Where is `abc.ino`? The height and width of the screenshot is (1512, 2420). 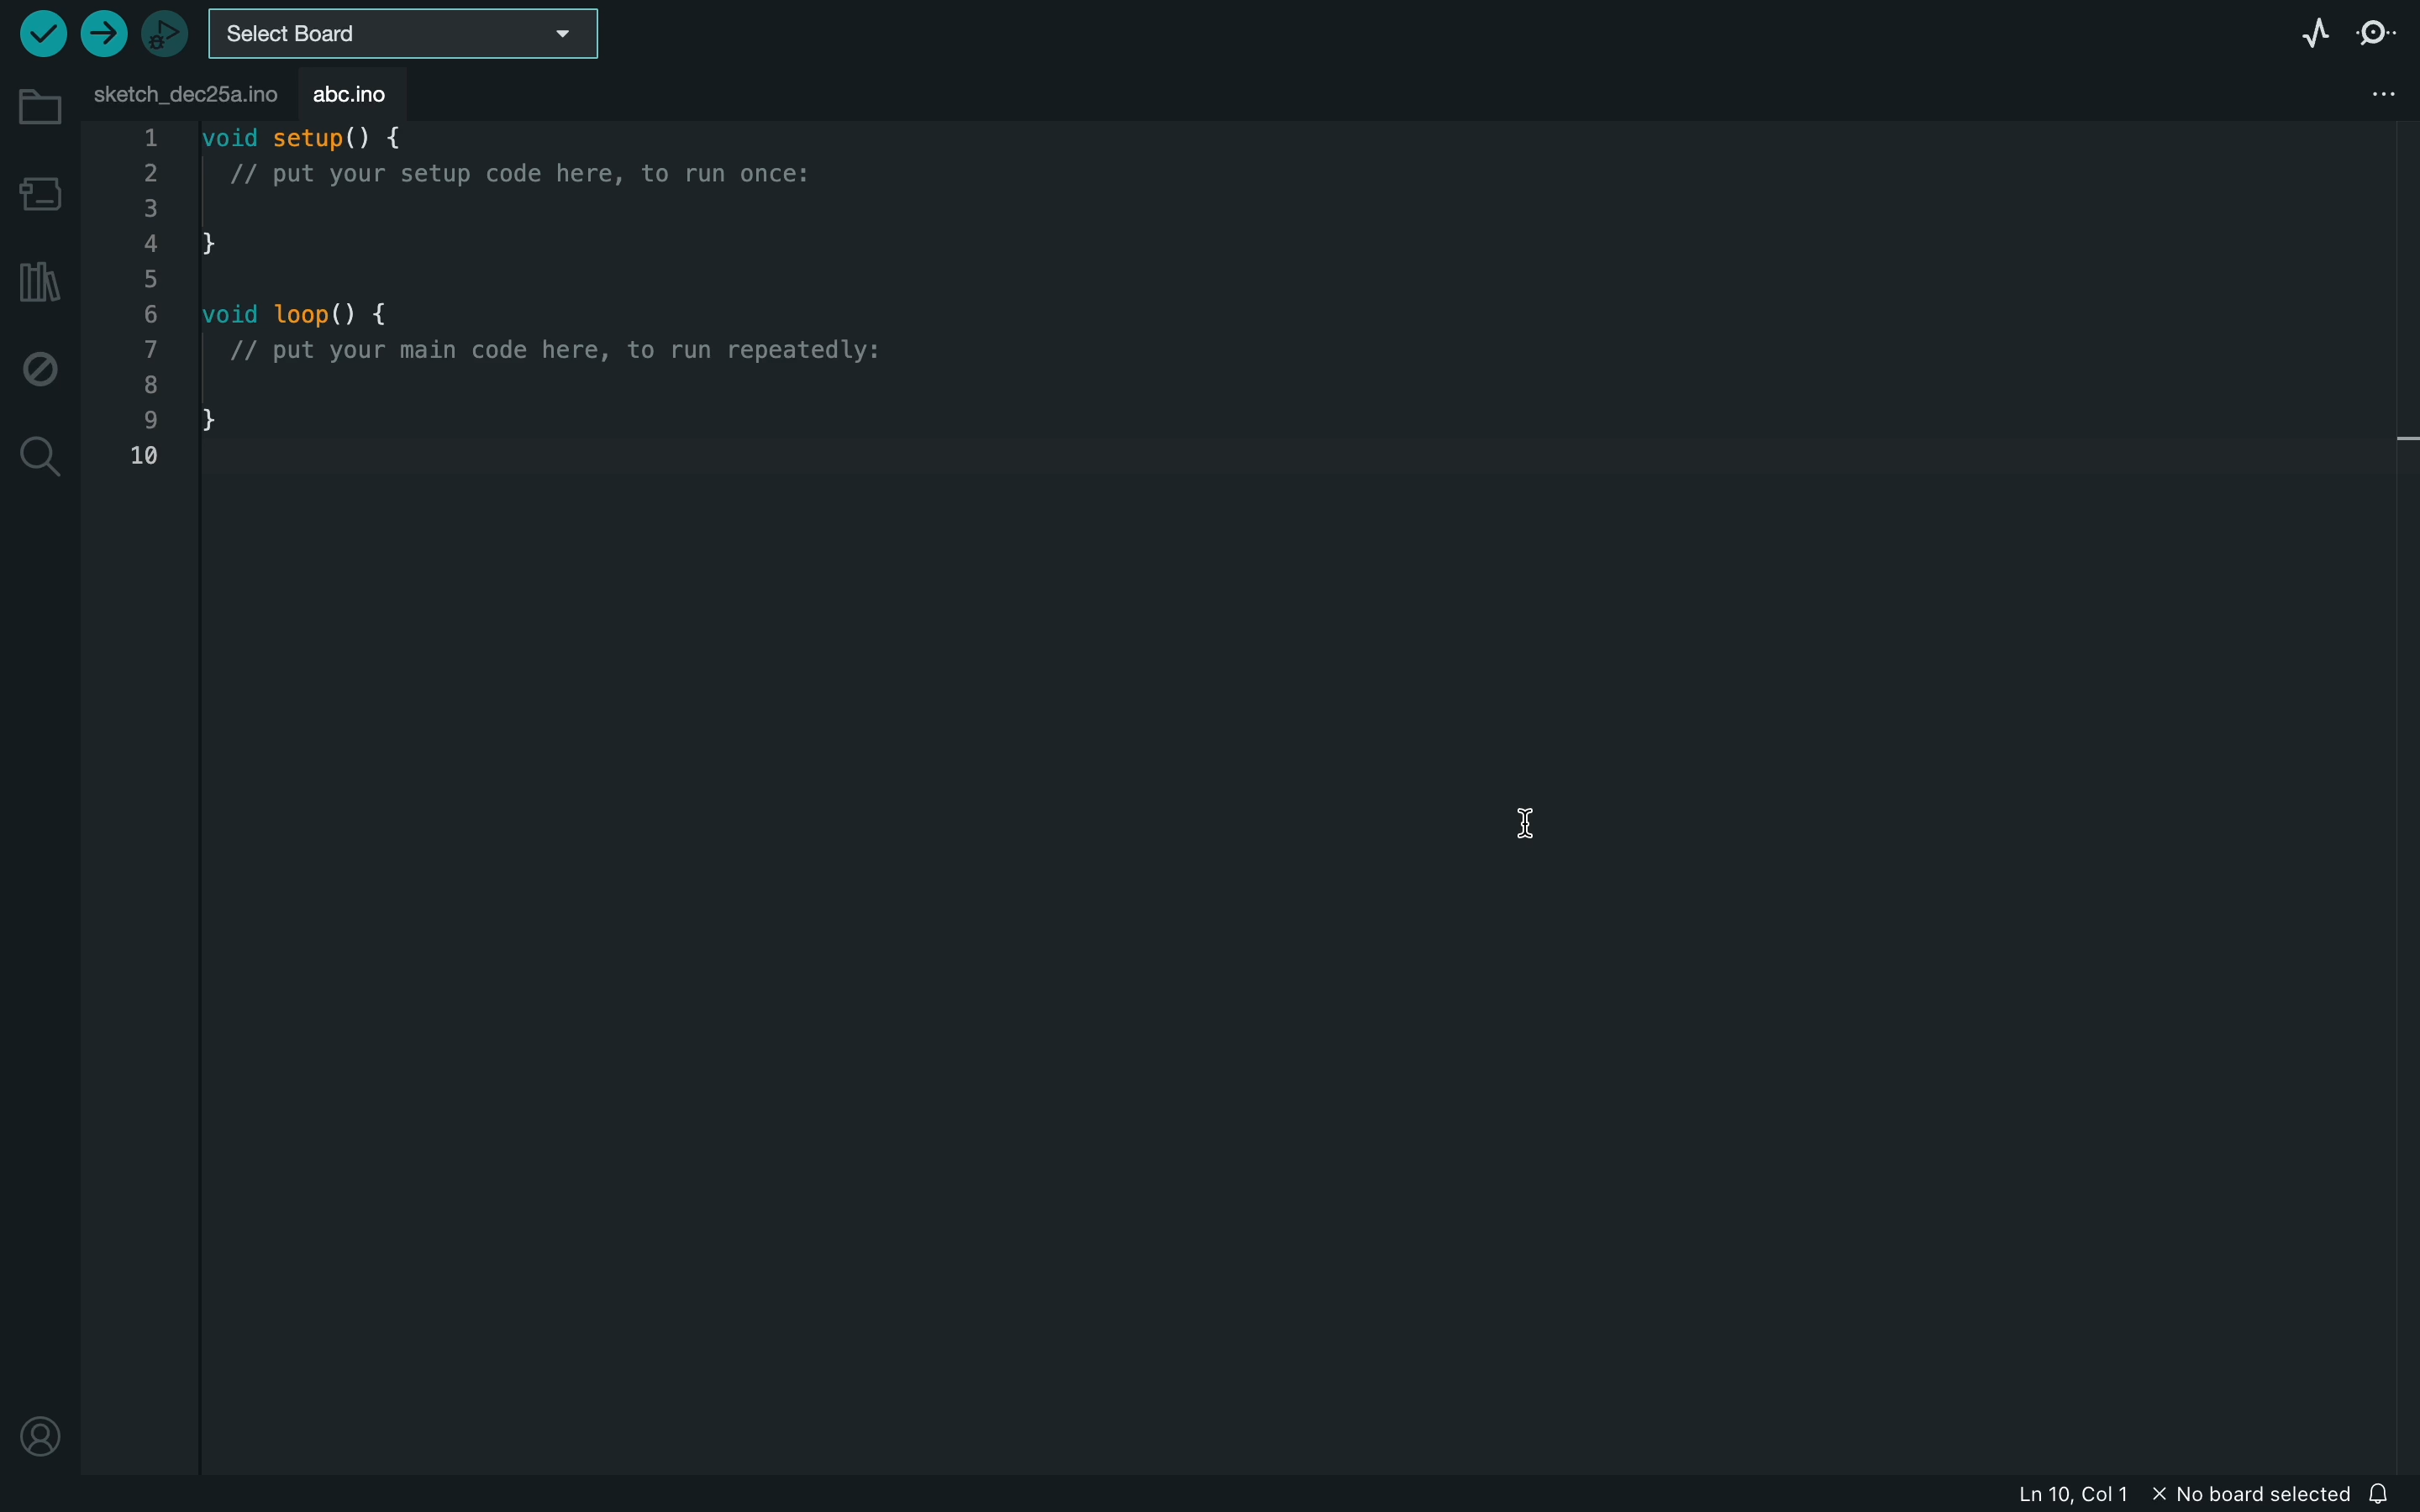
abc.ino is located at coordinates (348, 94).